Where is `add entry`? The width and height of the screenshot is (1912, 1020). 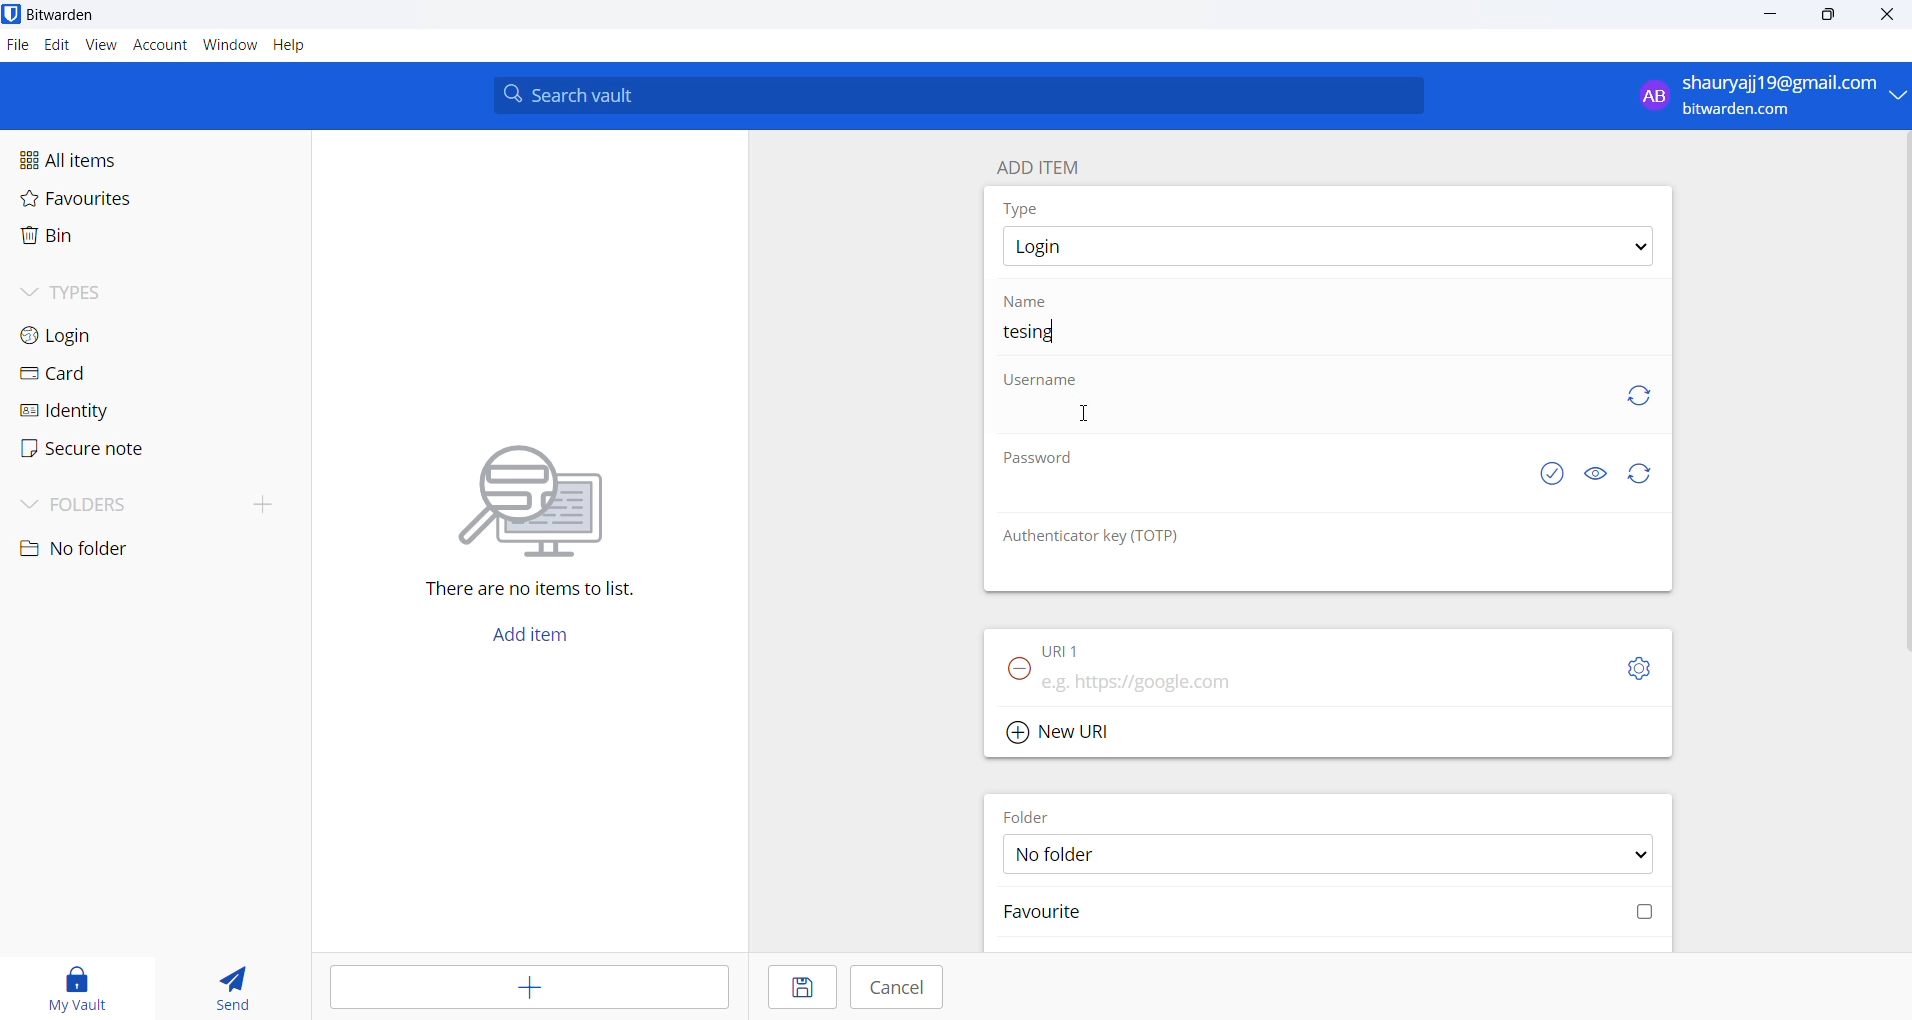
add entry is located at coordinates (532, 988).